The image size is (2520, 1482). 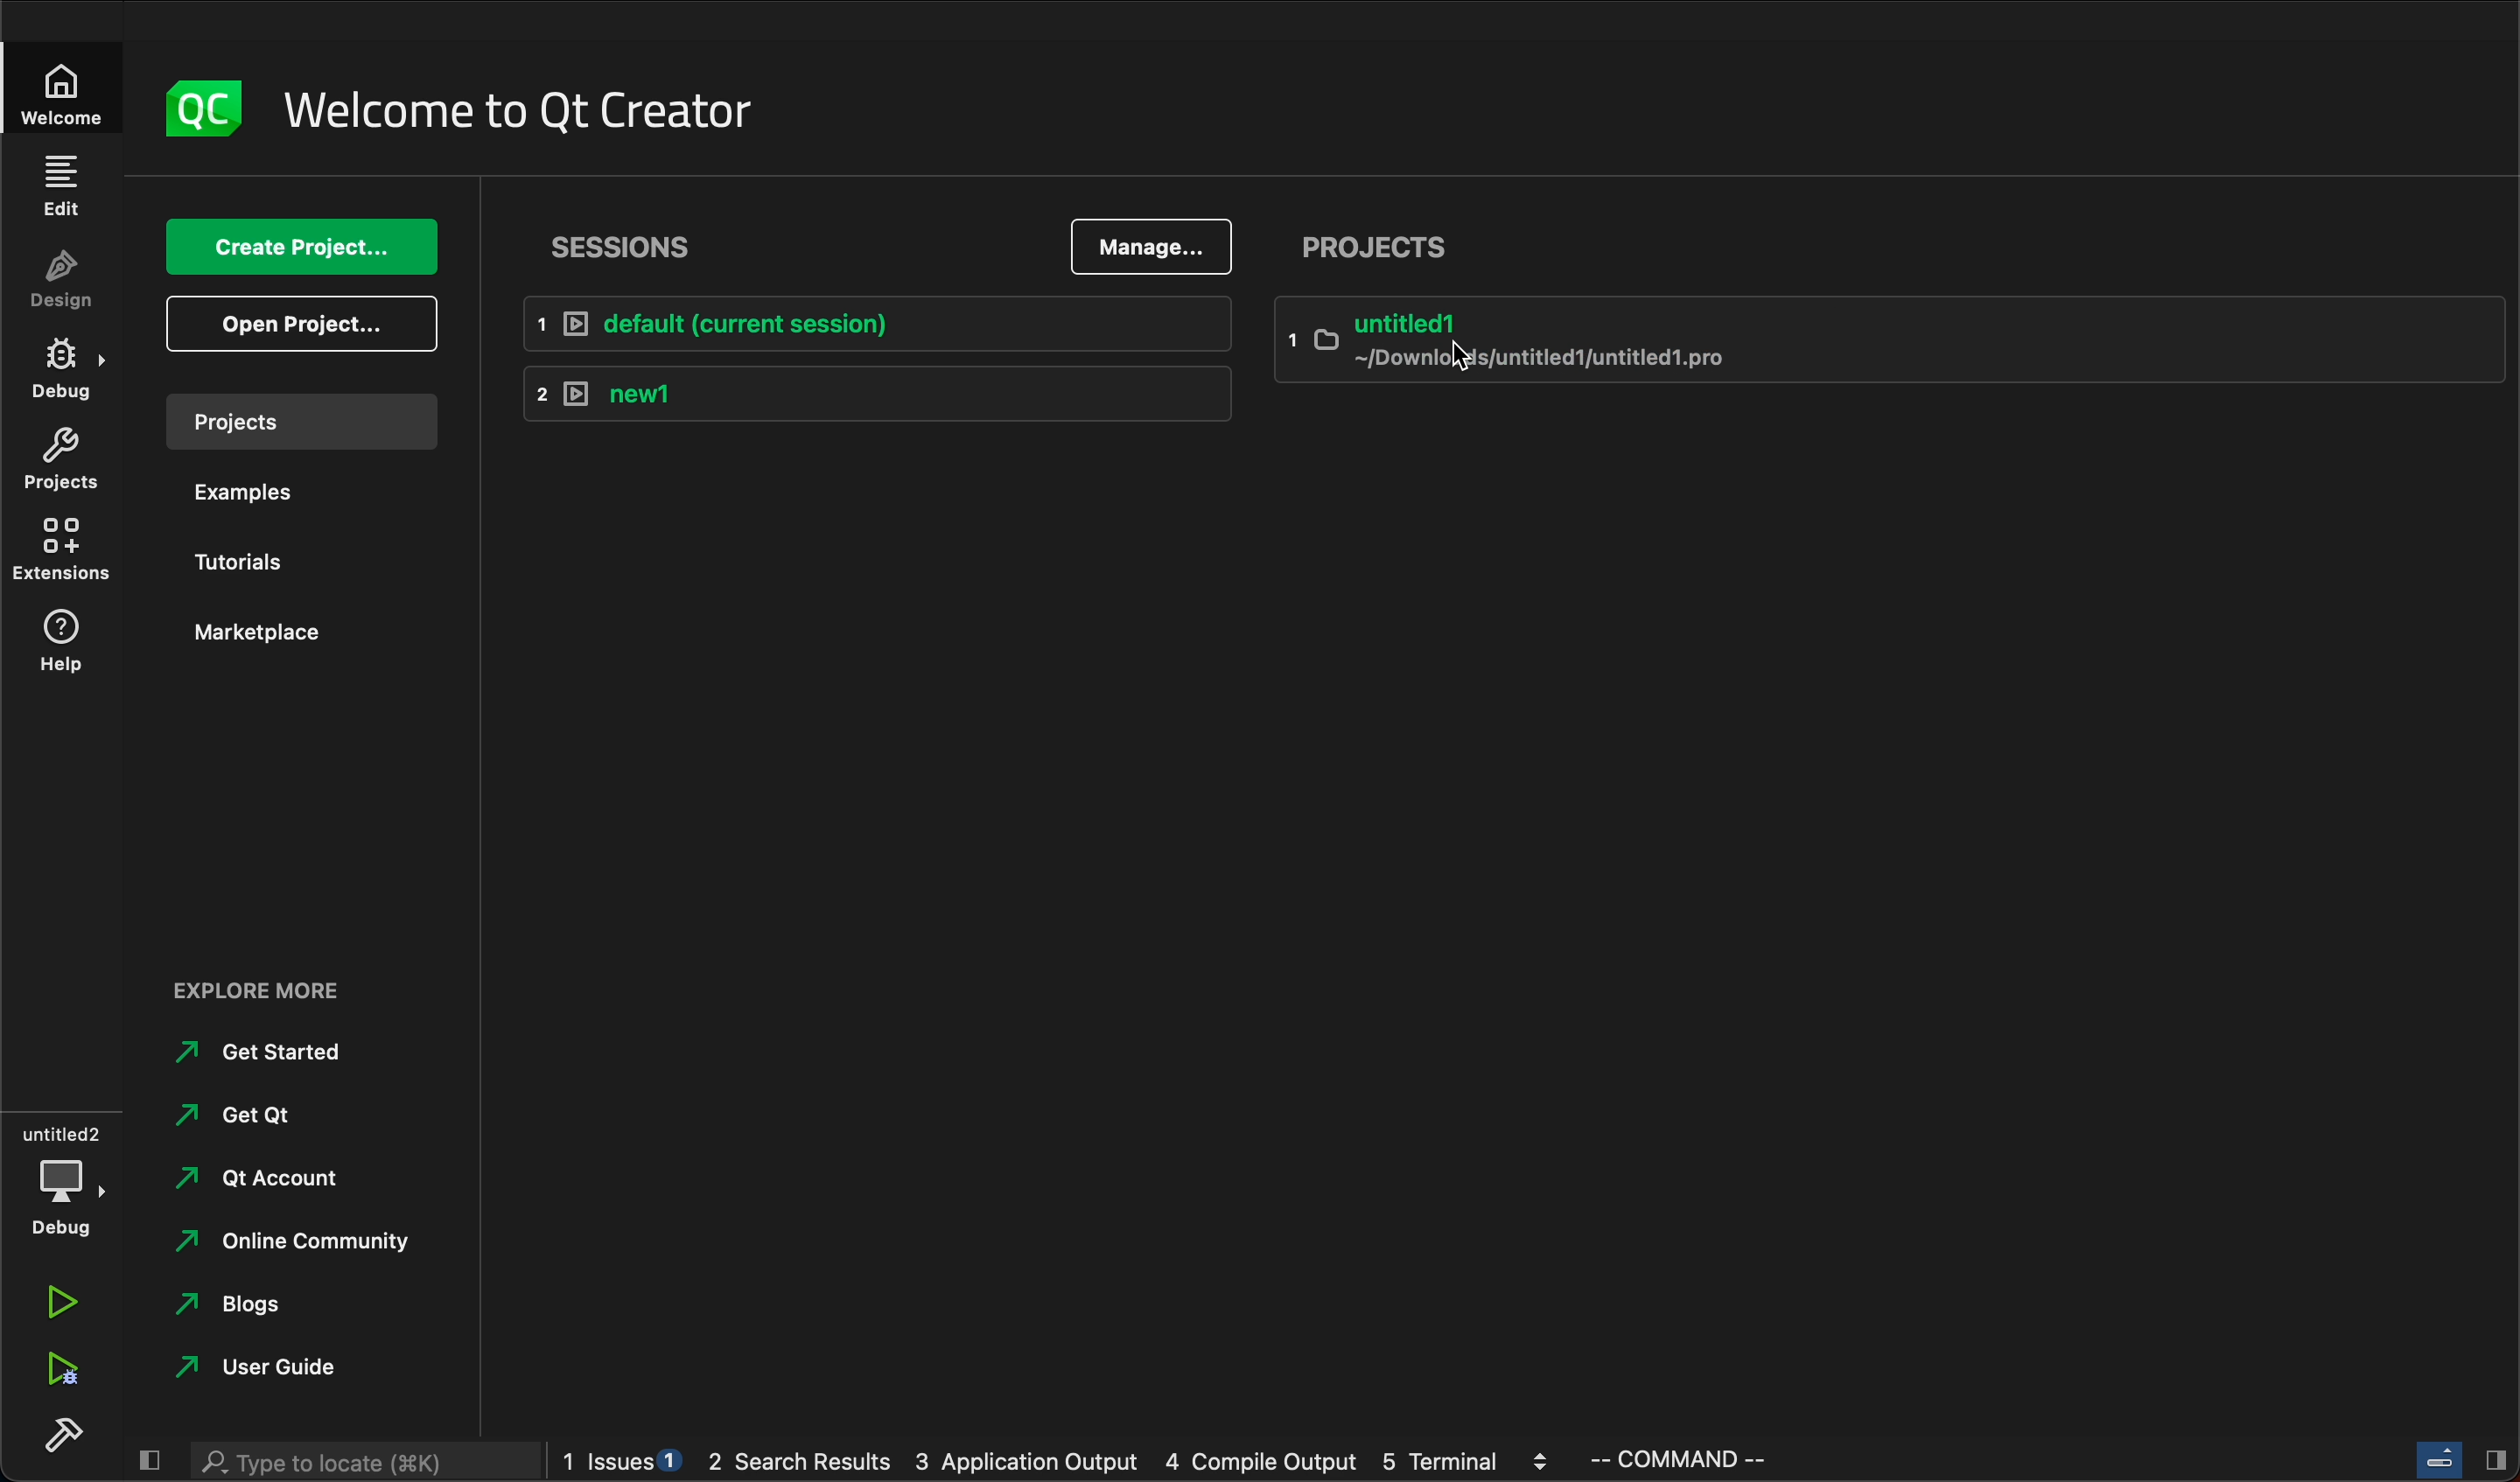 I want to click on untitled2, so click(x=1898, y=331).